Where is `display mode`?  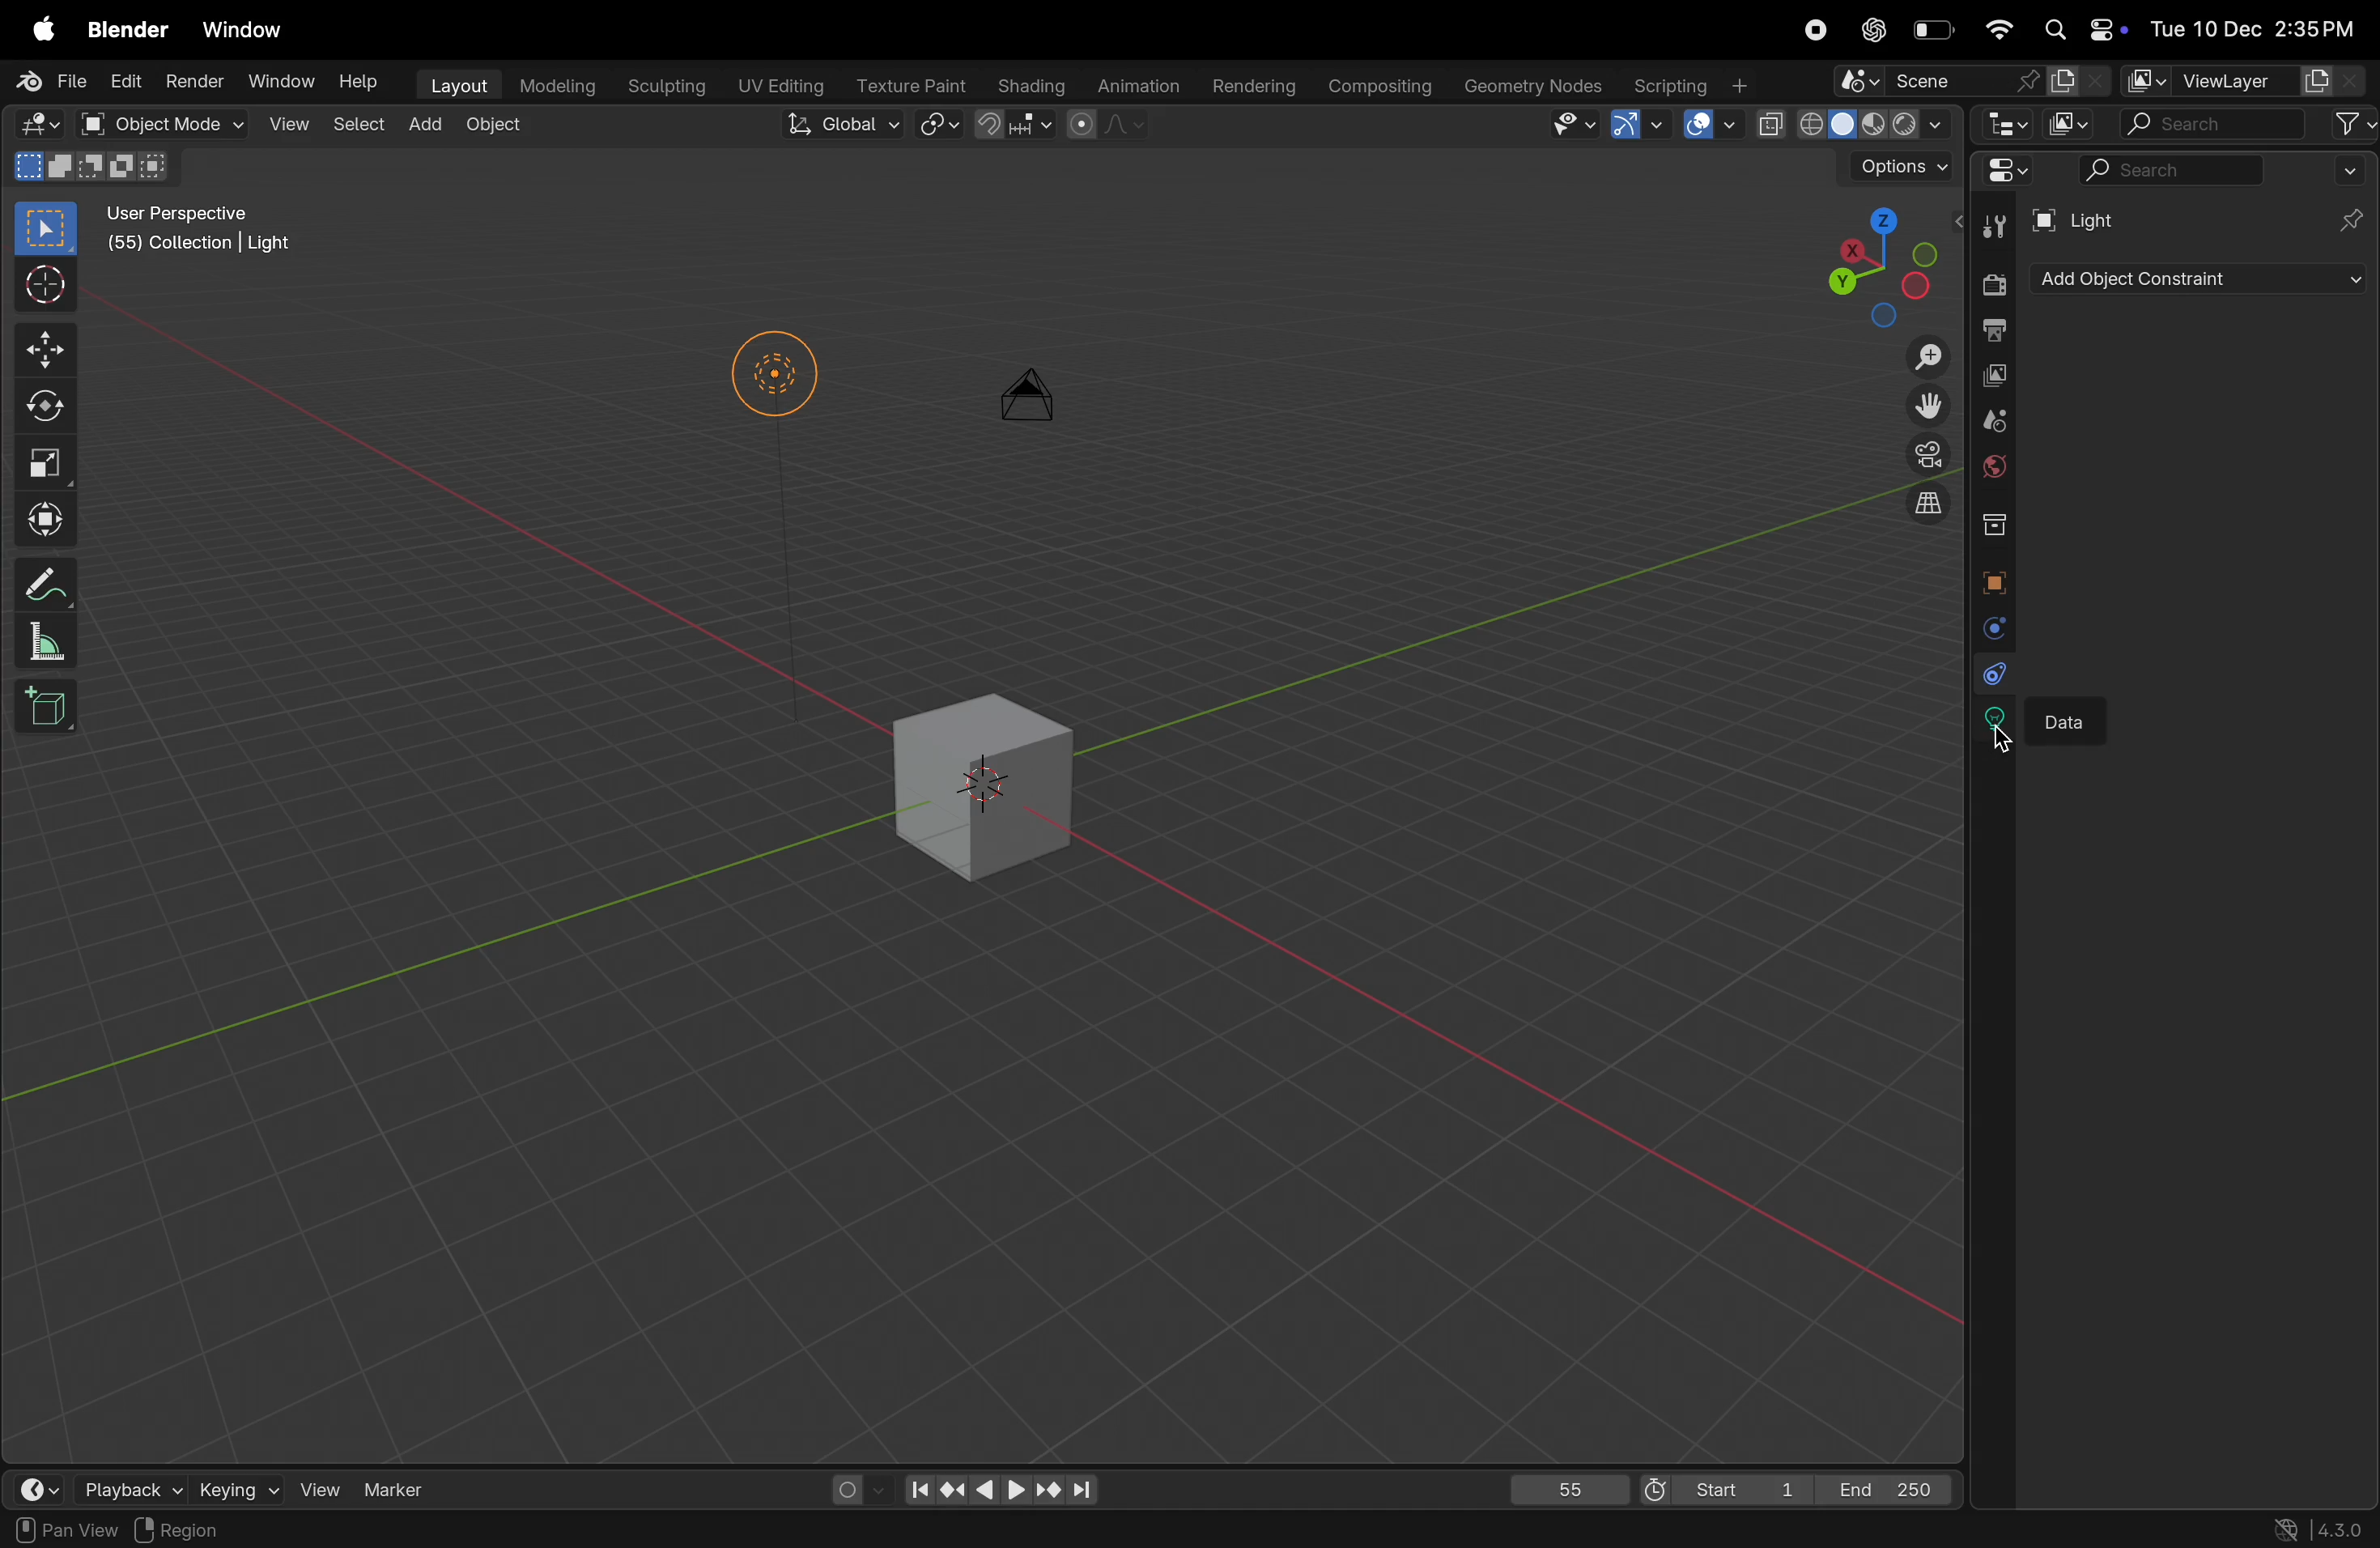
display mode is located at coordinates (2071, 125).